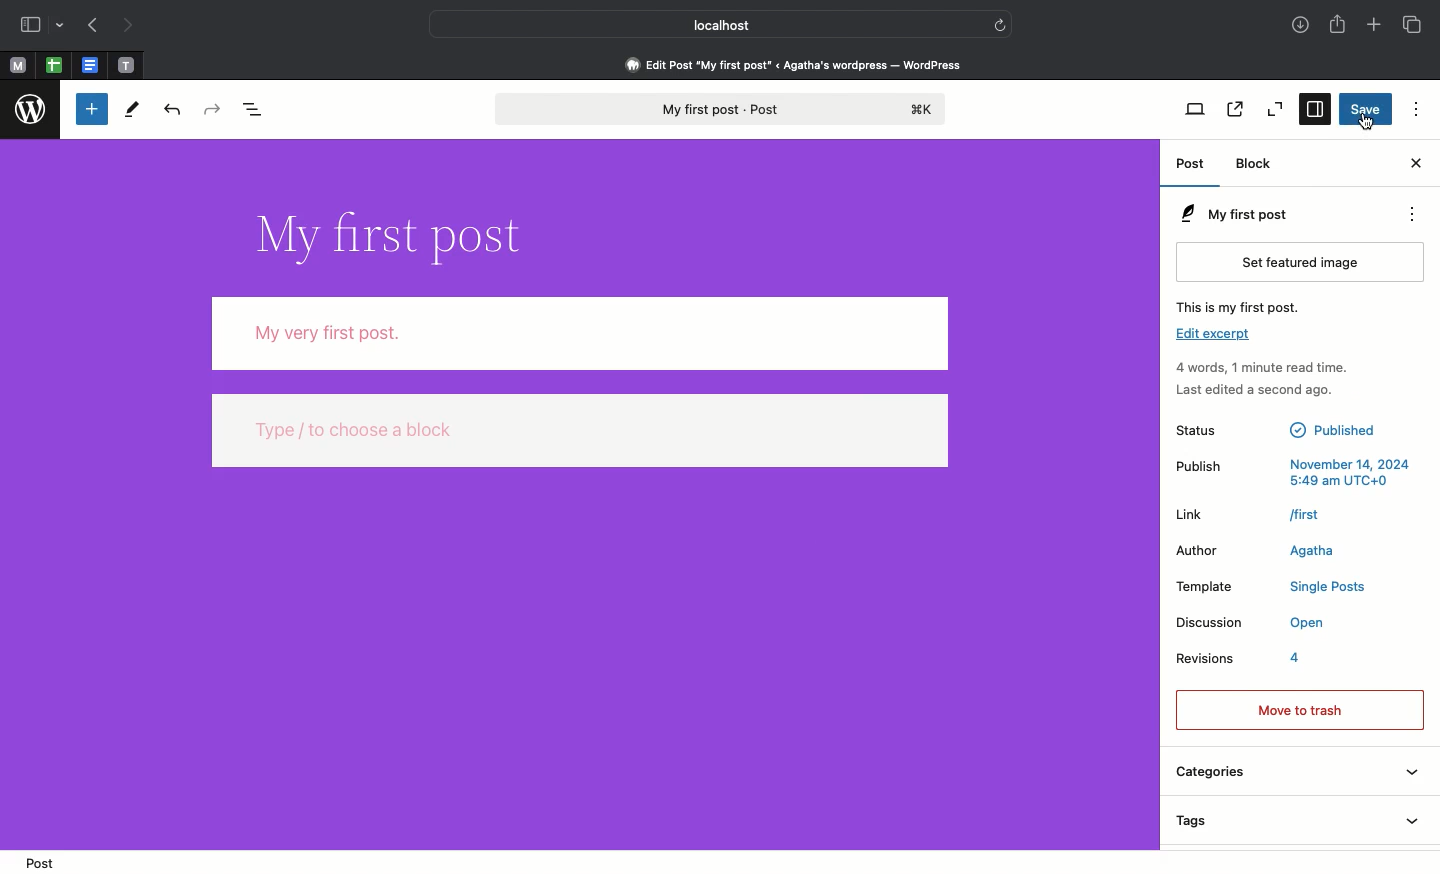 The image size is (1440, 874). I want to click on Downloads, so click(1299, 26).